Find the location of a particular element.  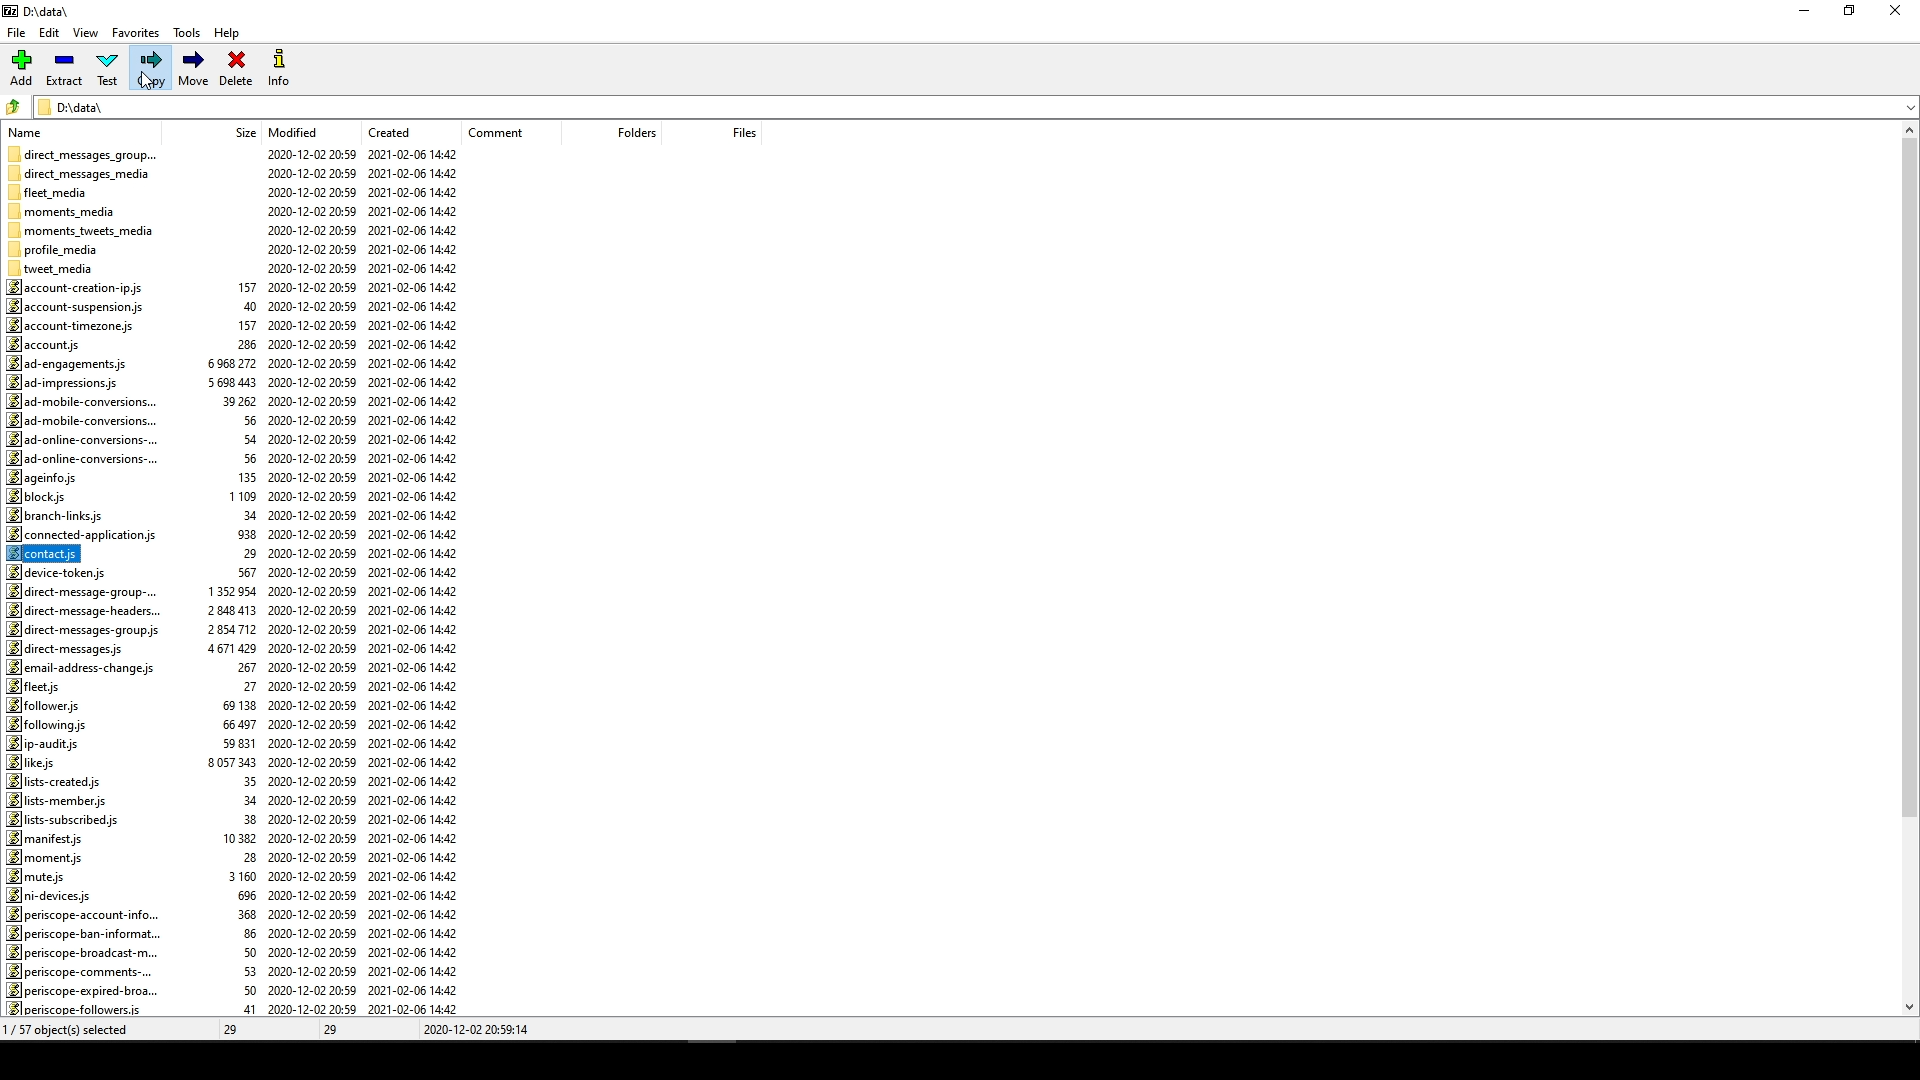

moments_media is located at coordinates (68, 208).